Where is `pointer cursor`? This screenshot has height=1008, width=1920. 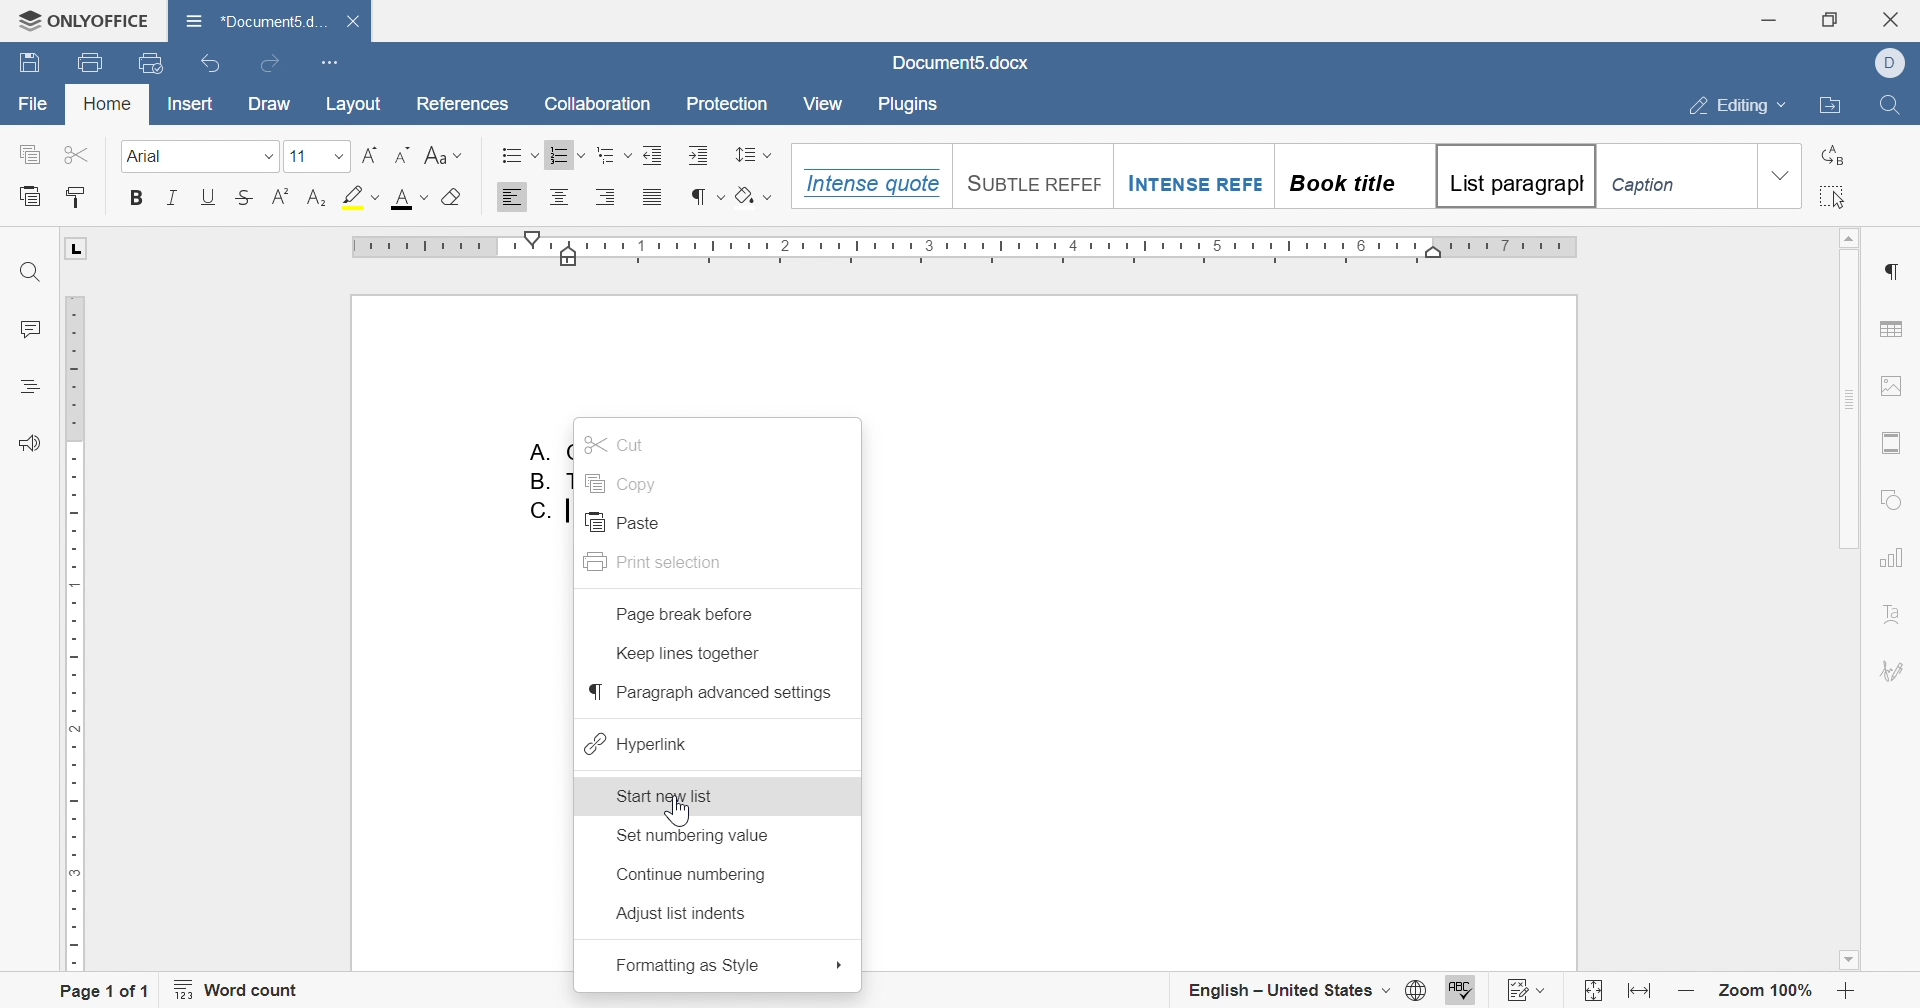
pointer cursor is located at coordinates (674, 813).